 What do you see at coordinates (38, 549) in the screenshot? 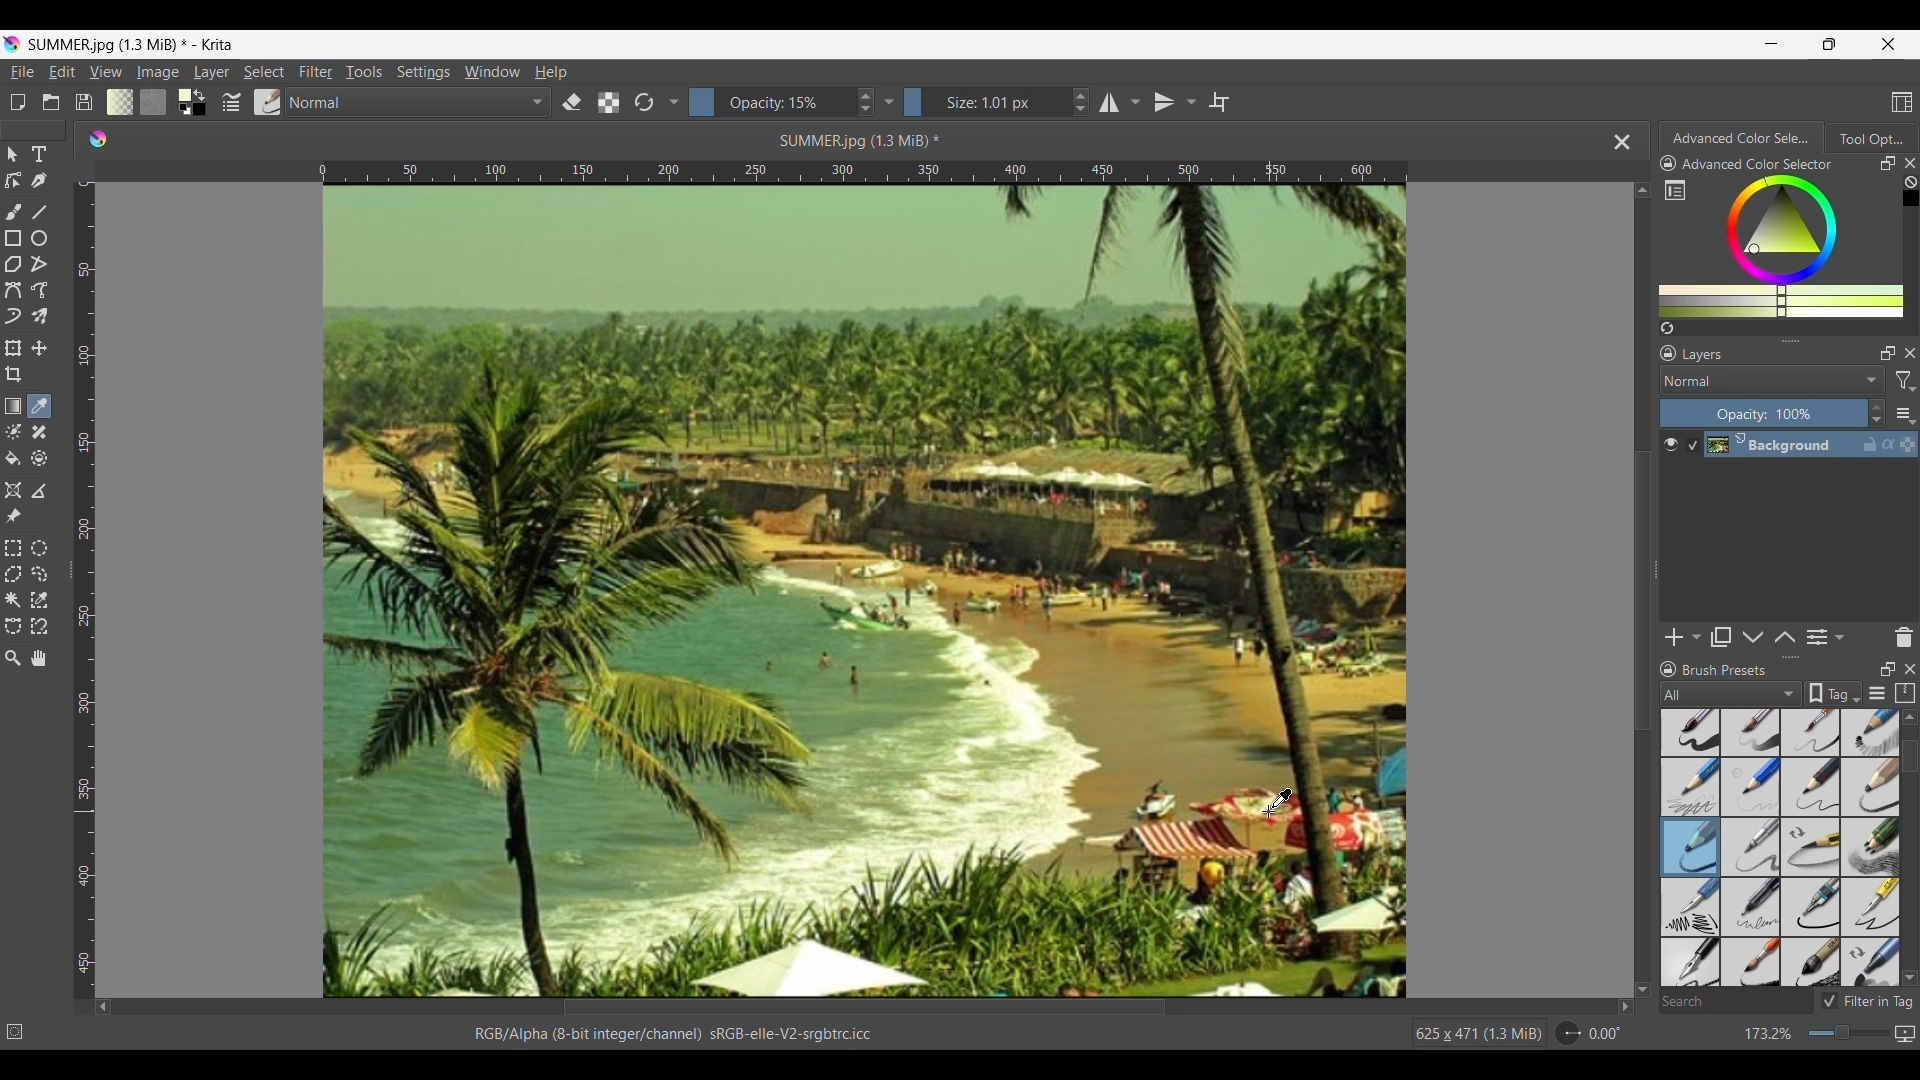
I see `Elliptical selection tool` at bounding box center [38, 549].